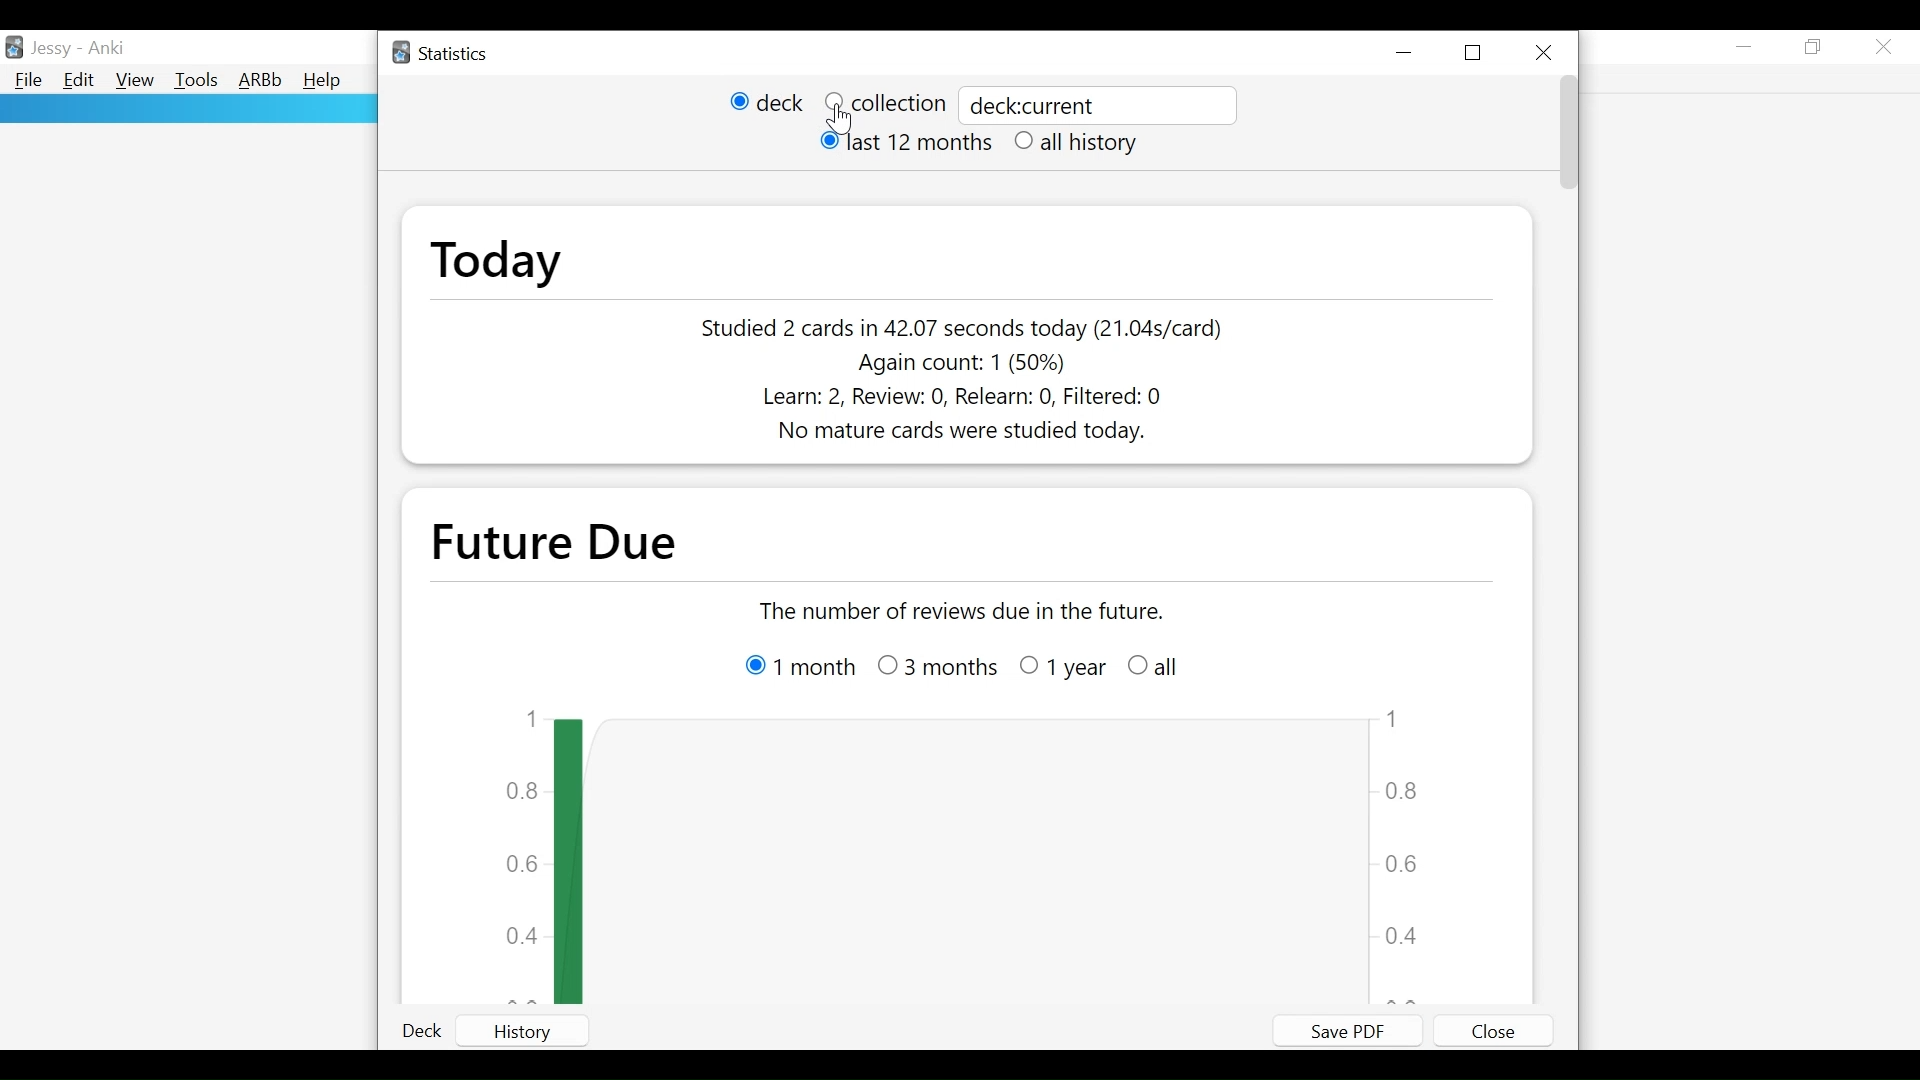  I want to click on Future Due, so click(563, 543).